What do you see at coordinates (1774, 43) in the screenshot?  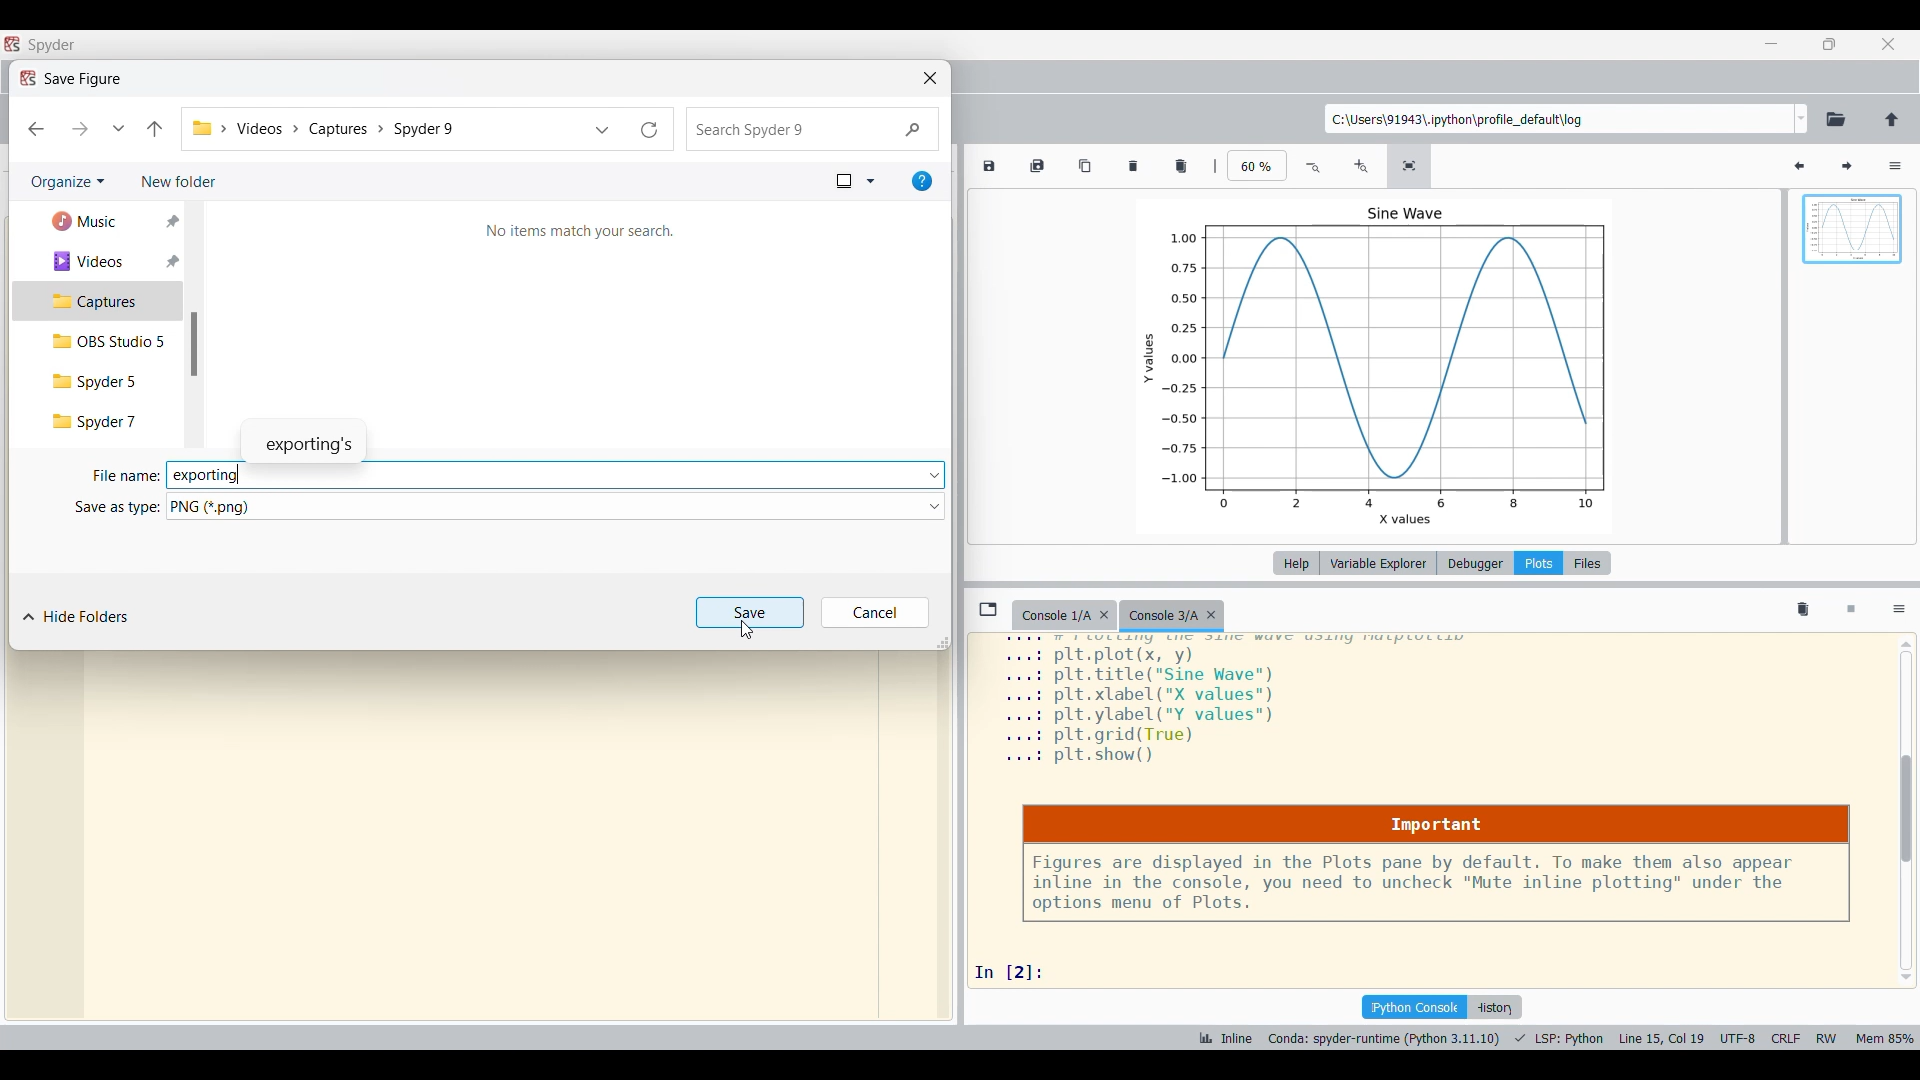 I see `Minimize` at bounding box center [1774, 43].